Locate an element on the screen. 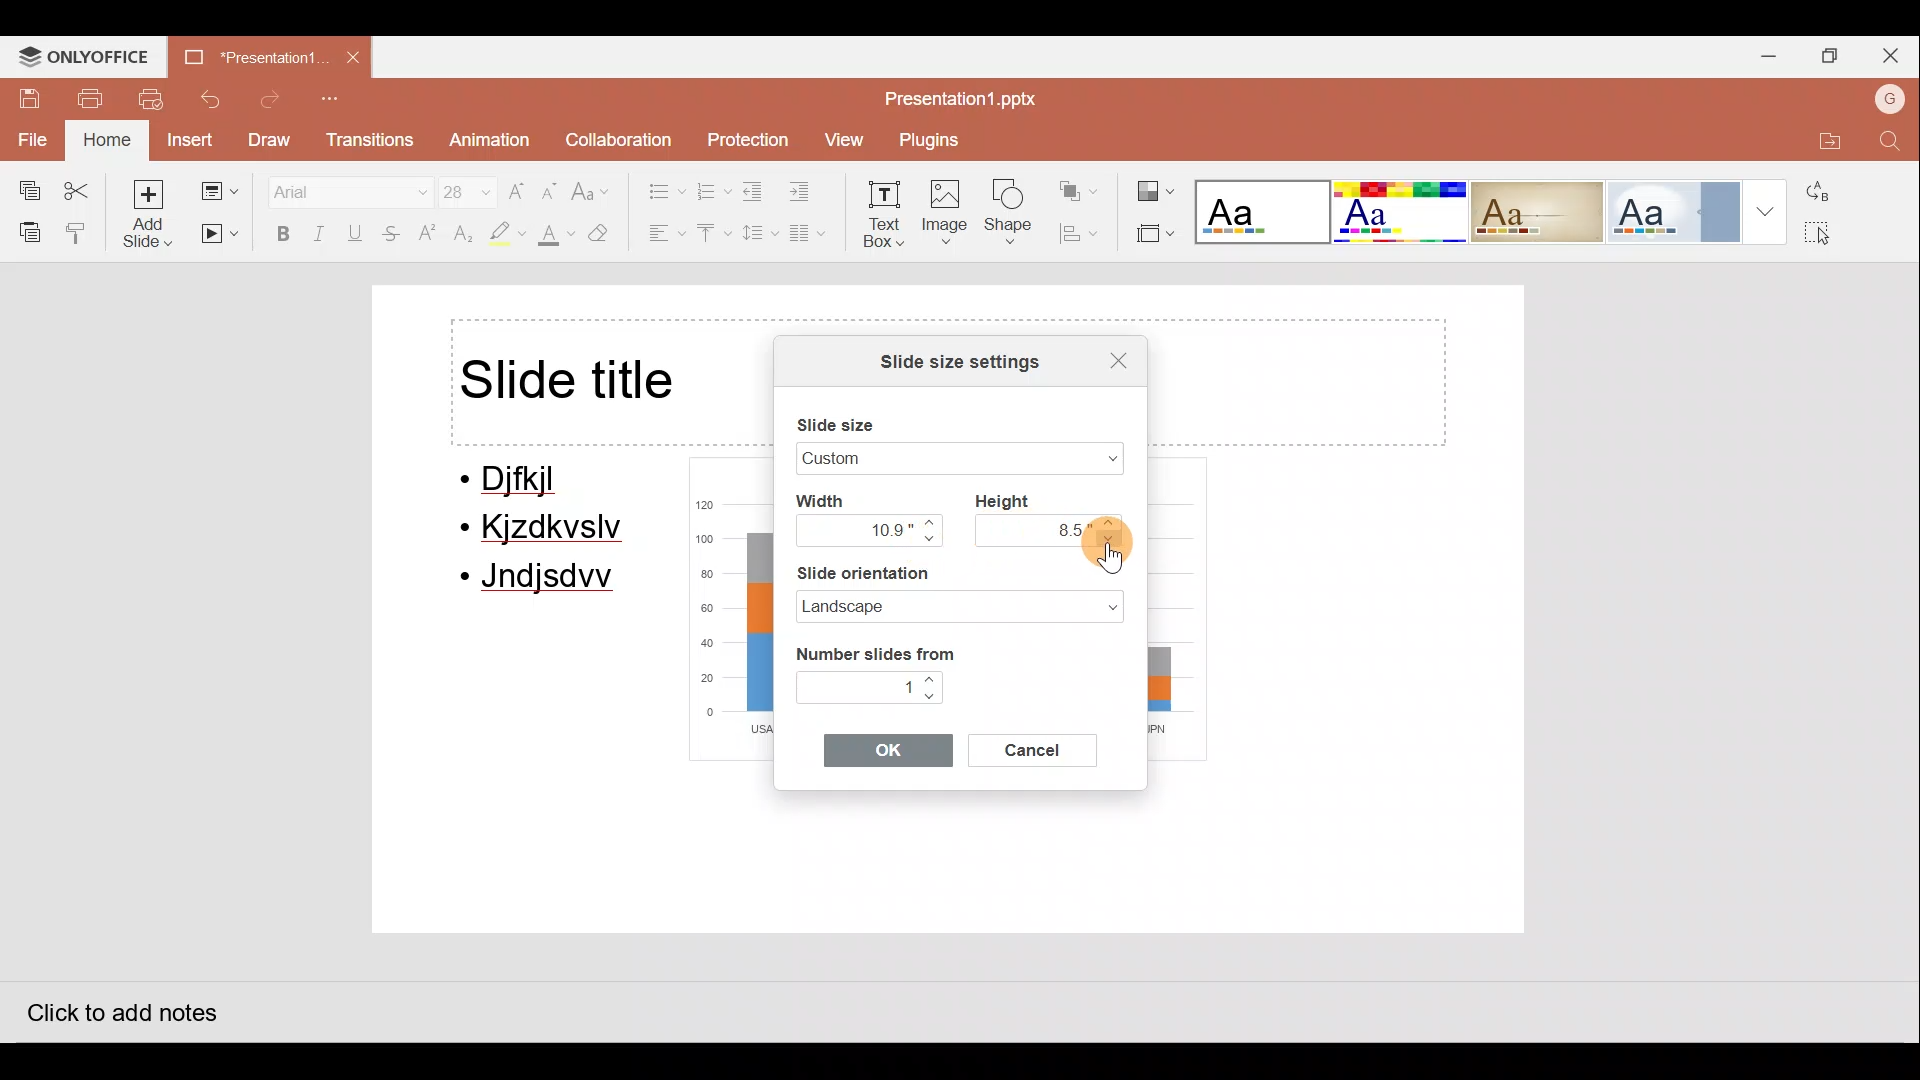 The width and height of the screenshot is (1920, 1080). Save is located at coordinates (23, 92).